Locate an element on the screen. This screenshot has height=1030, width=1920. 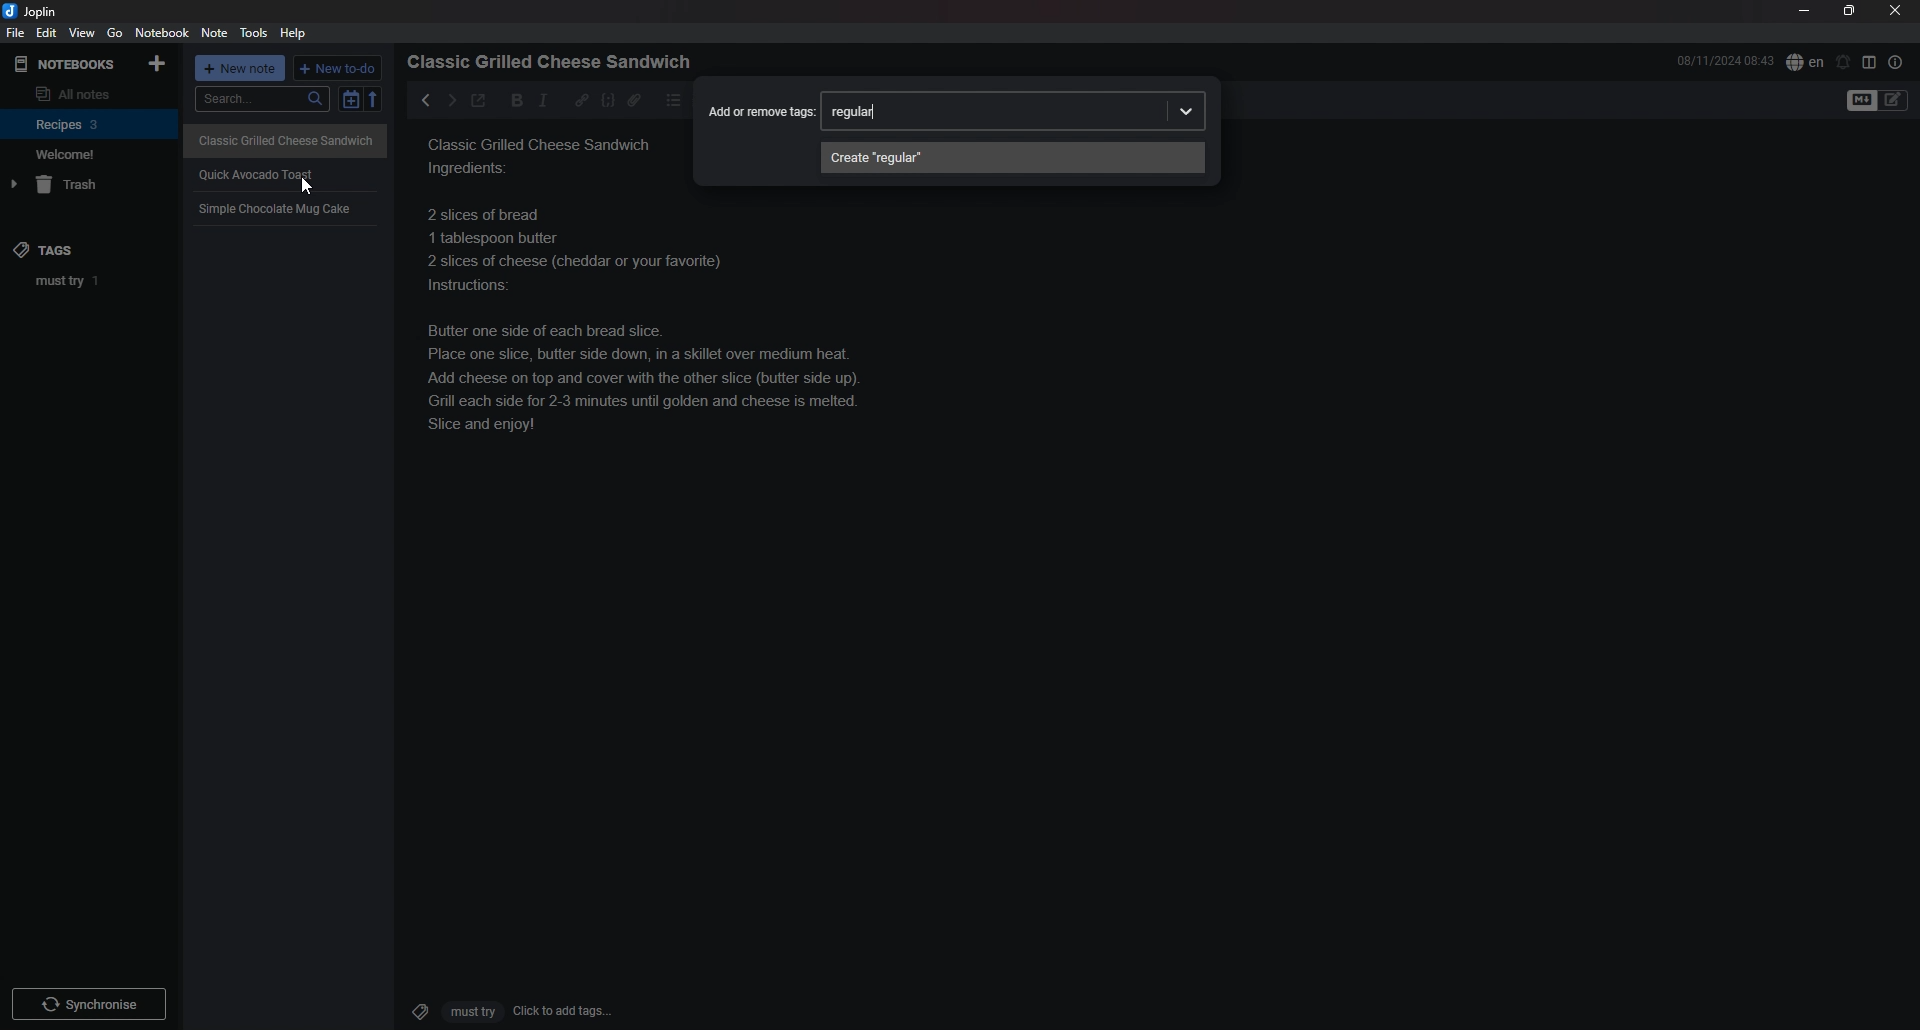
toggle editor is located at coordinates (1879, 102).